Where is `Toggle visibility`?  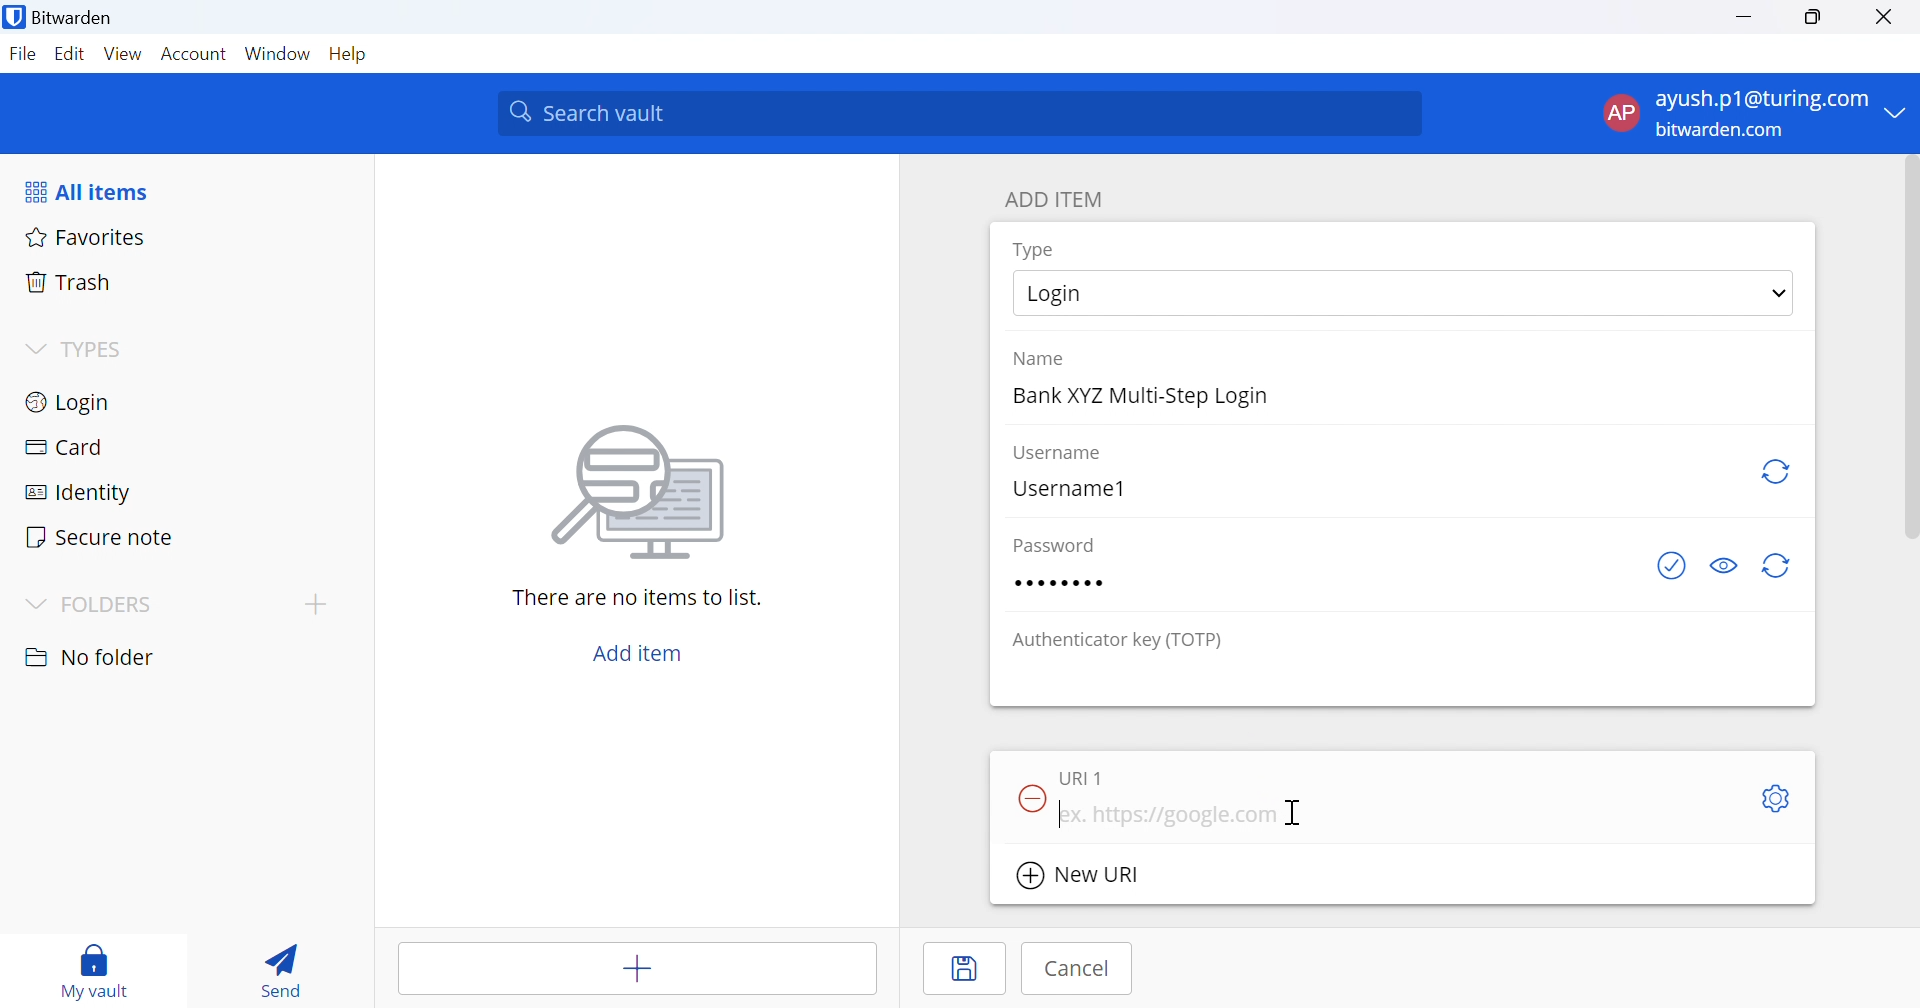
Toggle visibility is located at coordinates (1723, 566).